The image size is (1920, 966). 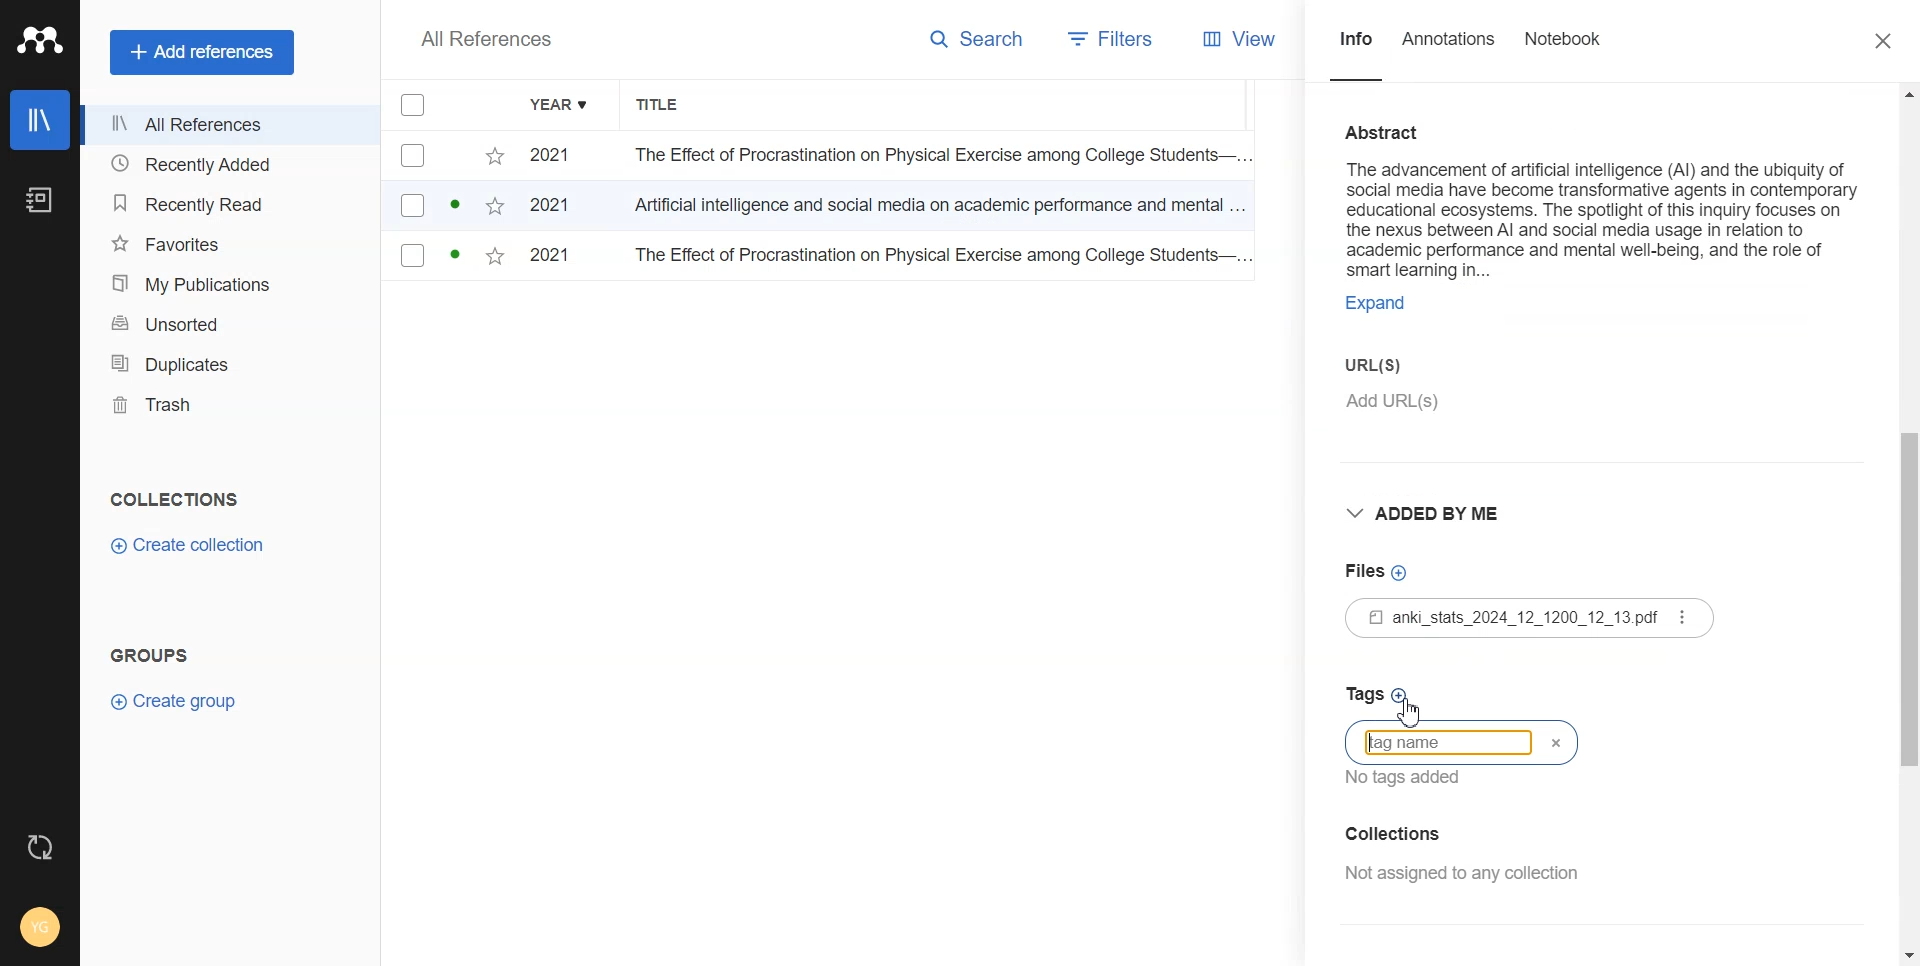 I want to click on Create group, so click(x=173, y=701).